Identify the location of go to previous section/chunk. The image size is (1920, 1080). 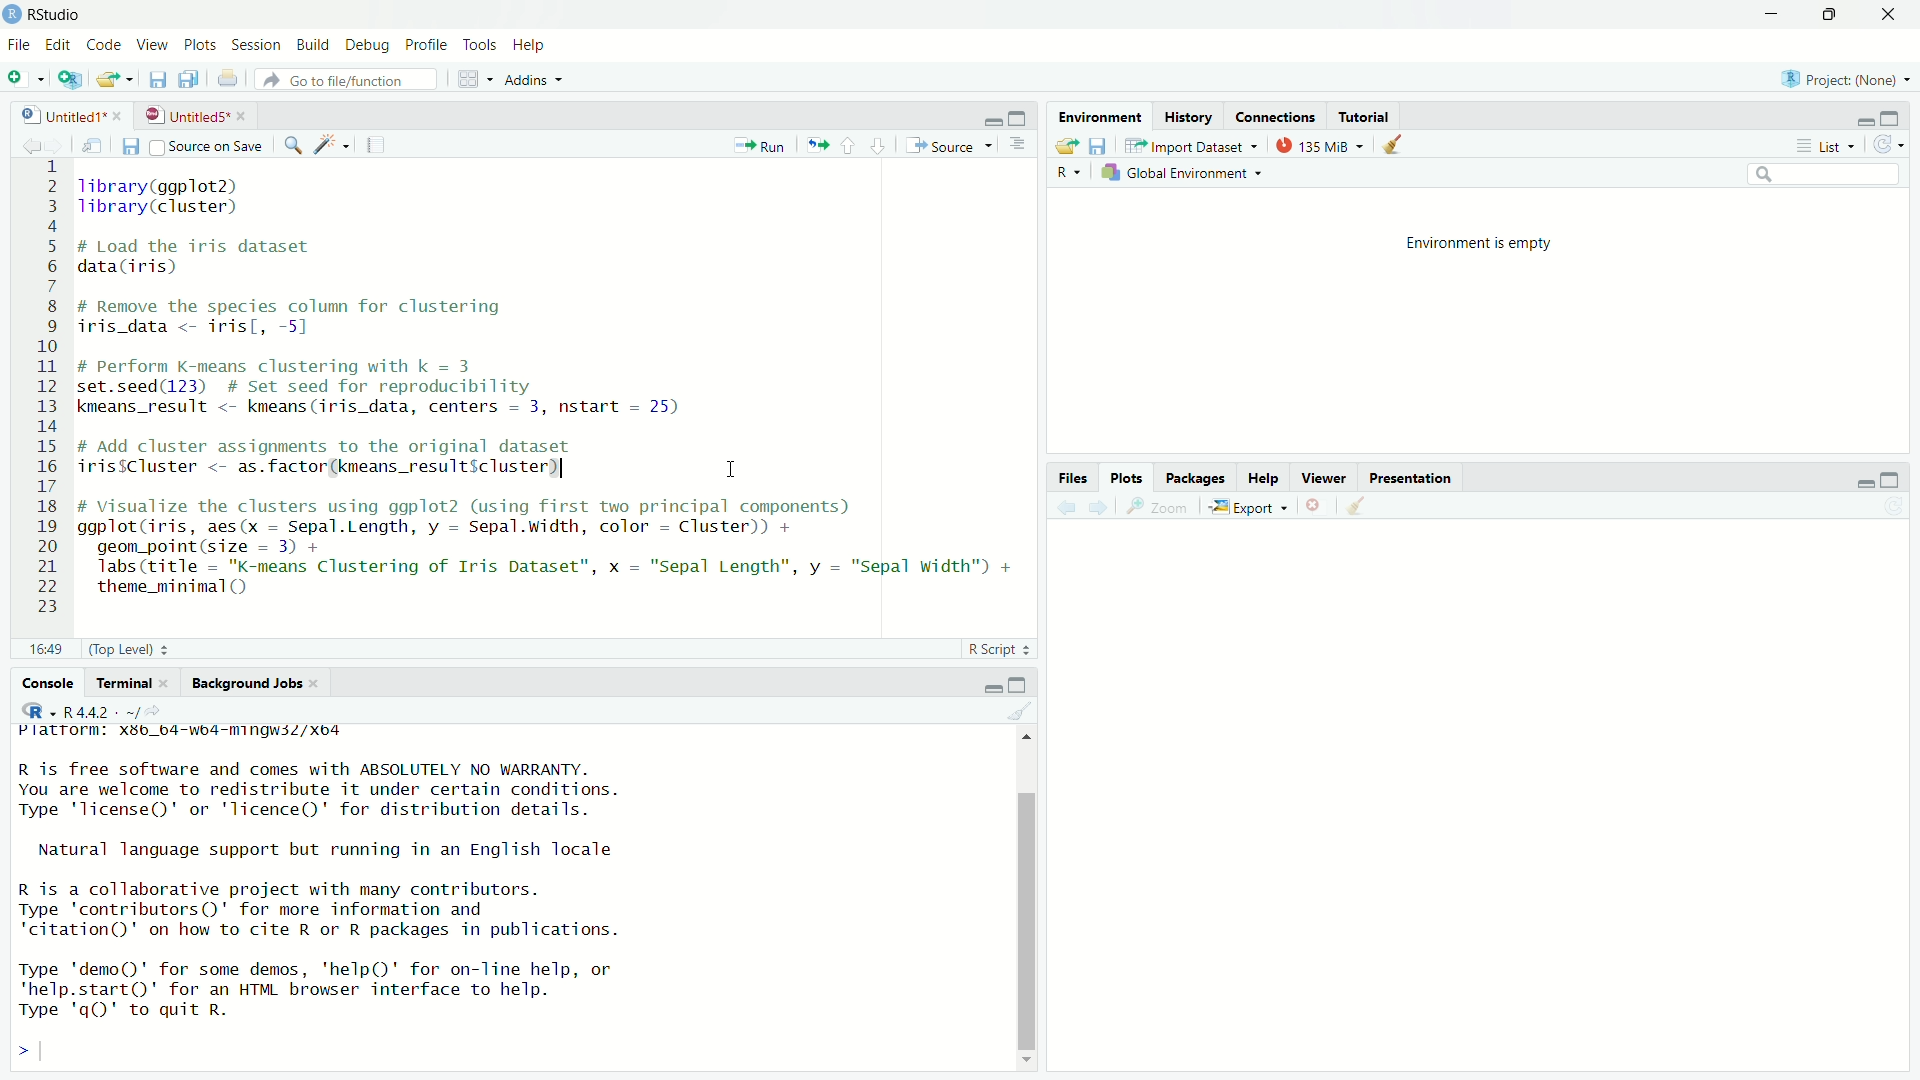
(851, 143).